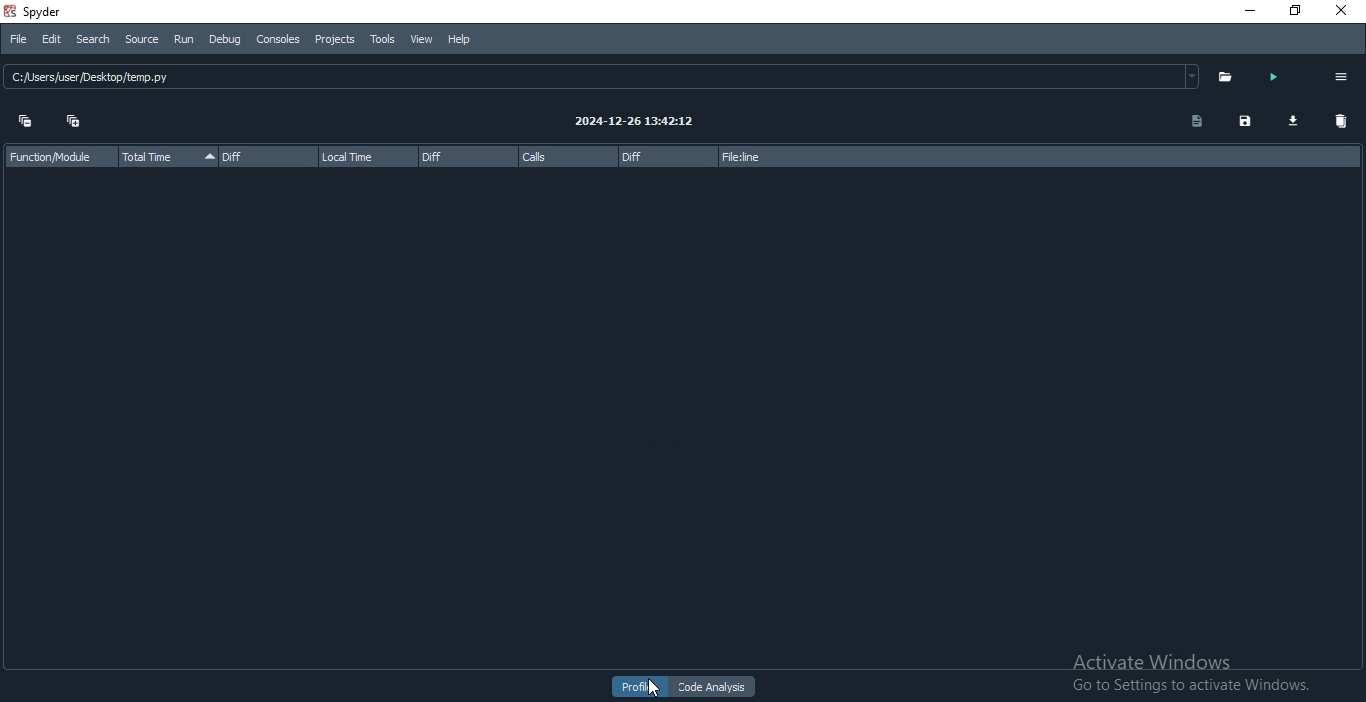  Describe the element at coordinates (1296, 123) in the screenshot. I see `download` at that location.